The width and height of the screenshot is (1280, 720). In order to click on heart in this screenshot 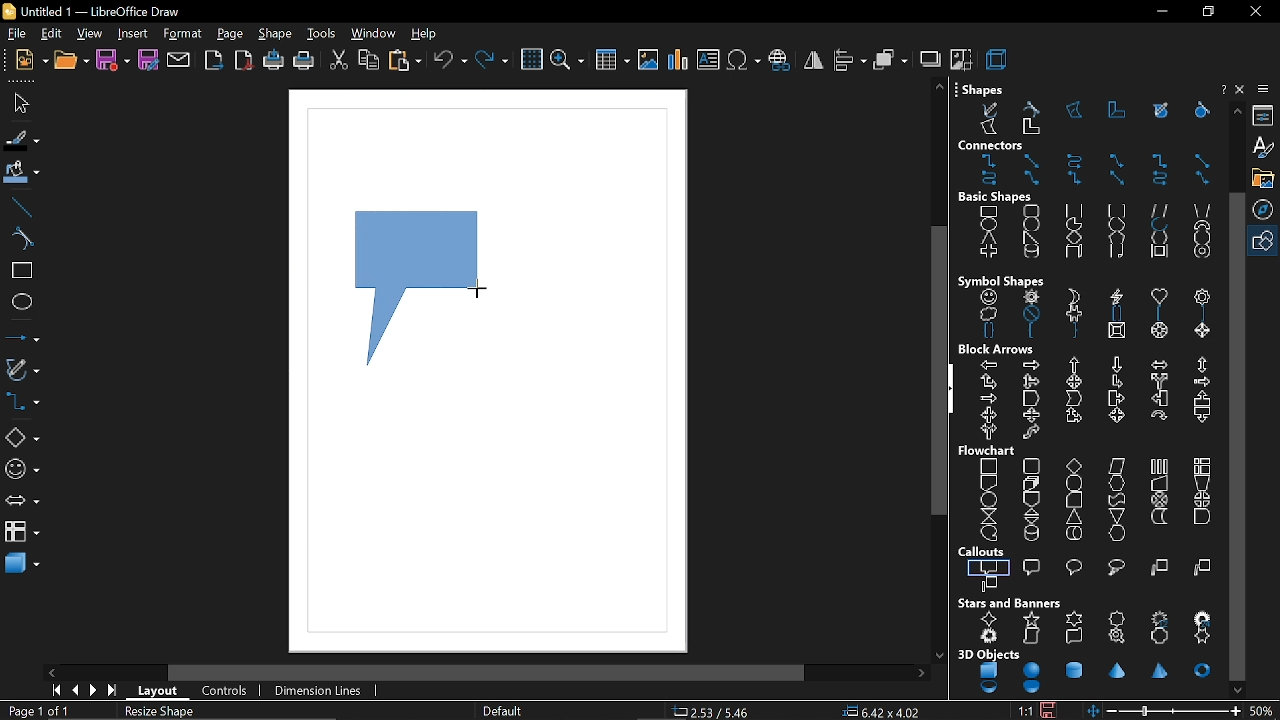, I will do `click(1159, 297)`.